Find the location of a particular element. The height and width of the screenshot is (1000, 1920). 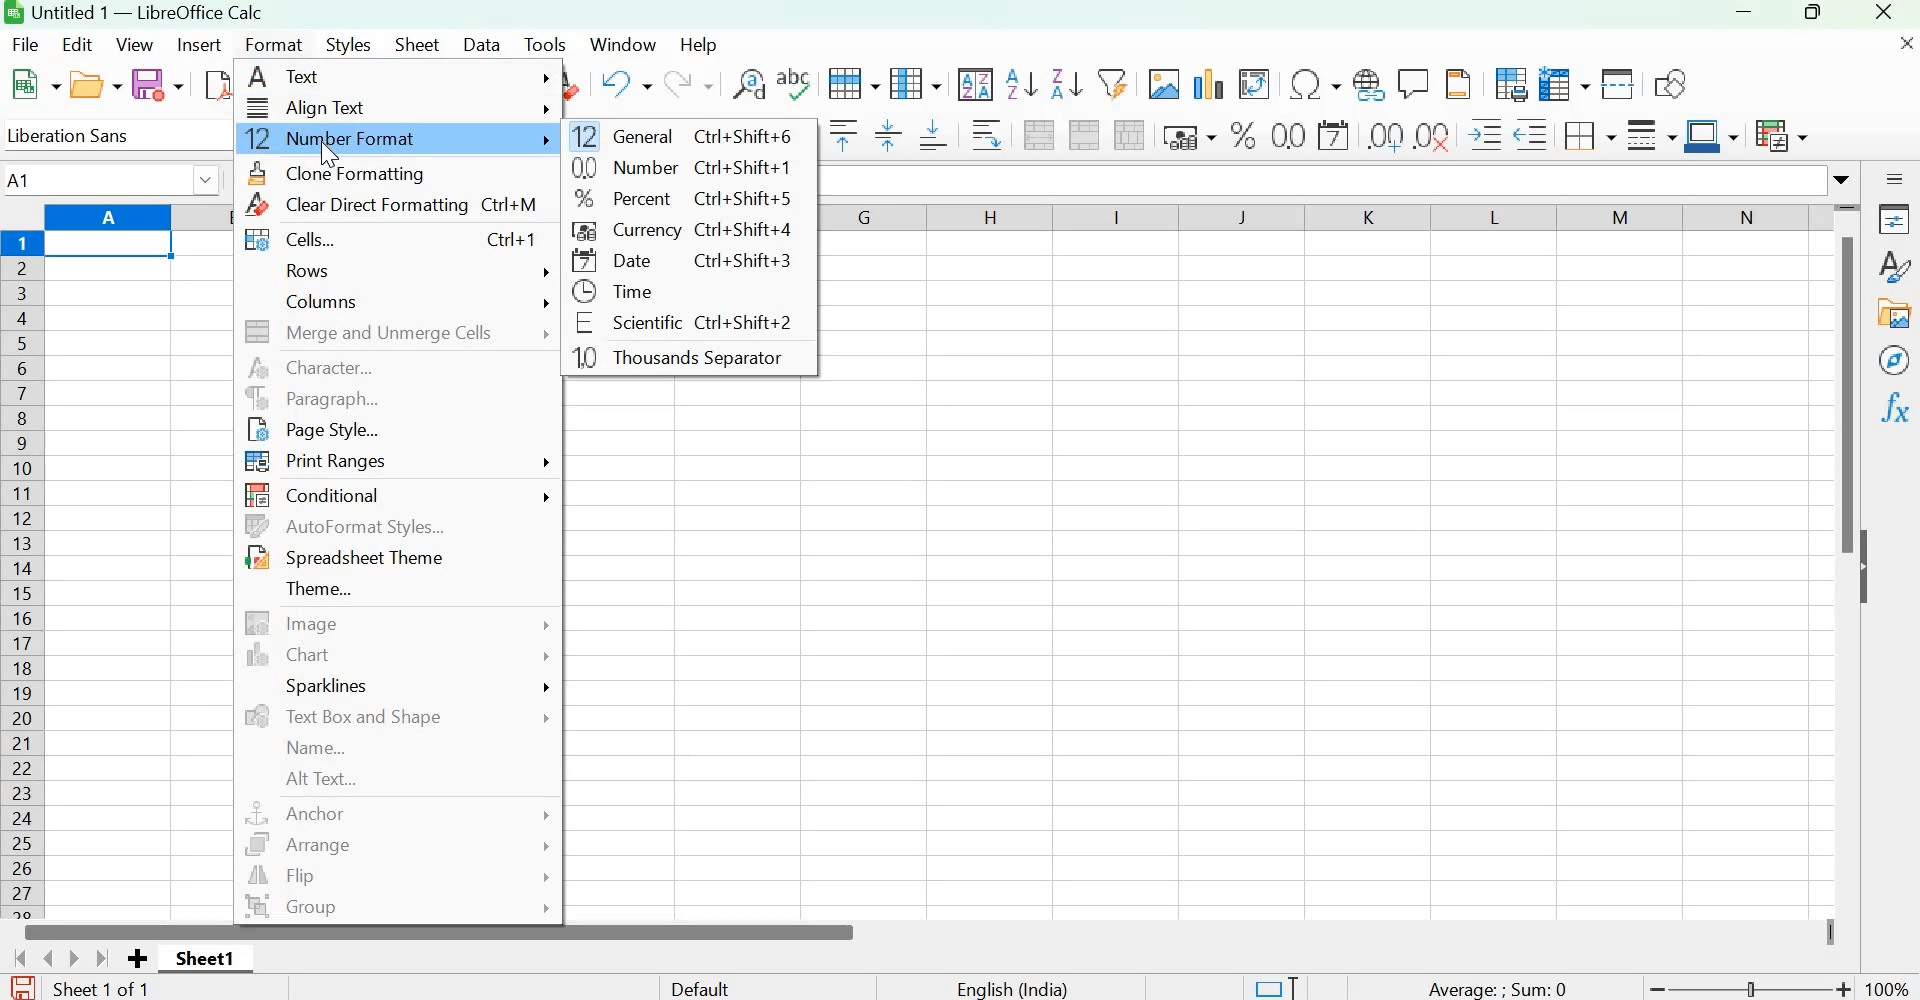

Insert is located at coordinates (201, 46).